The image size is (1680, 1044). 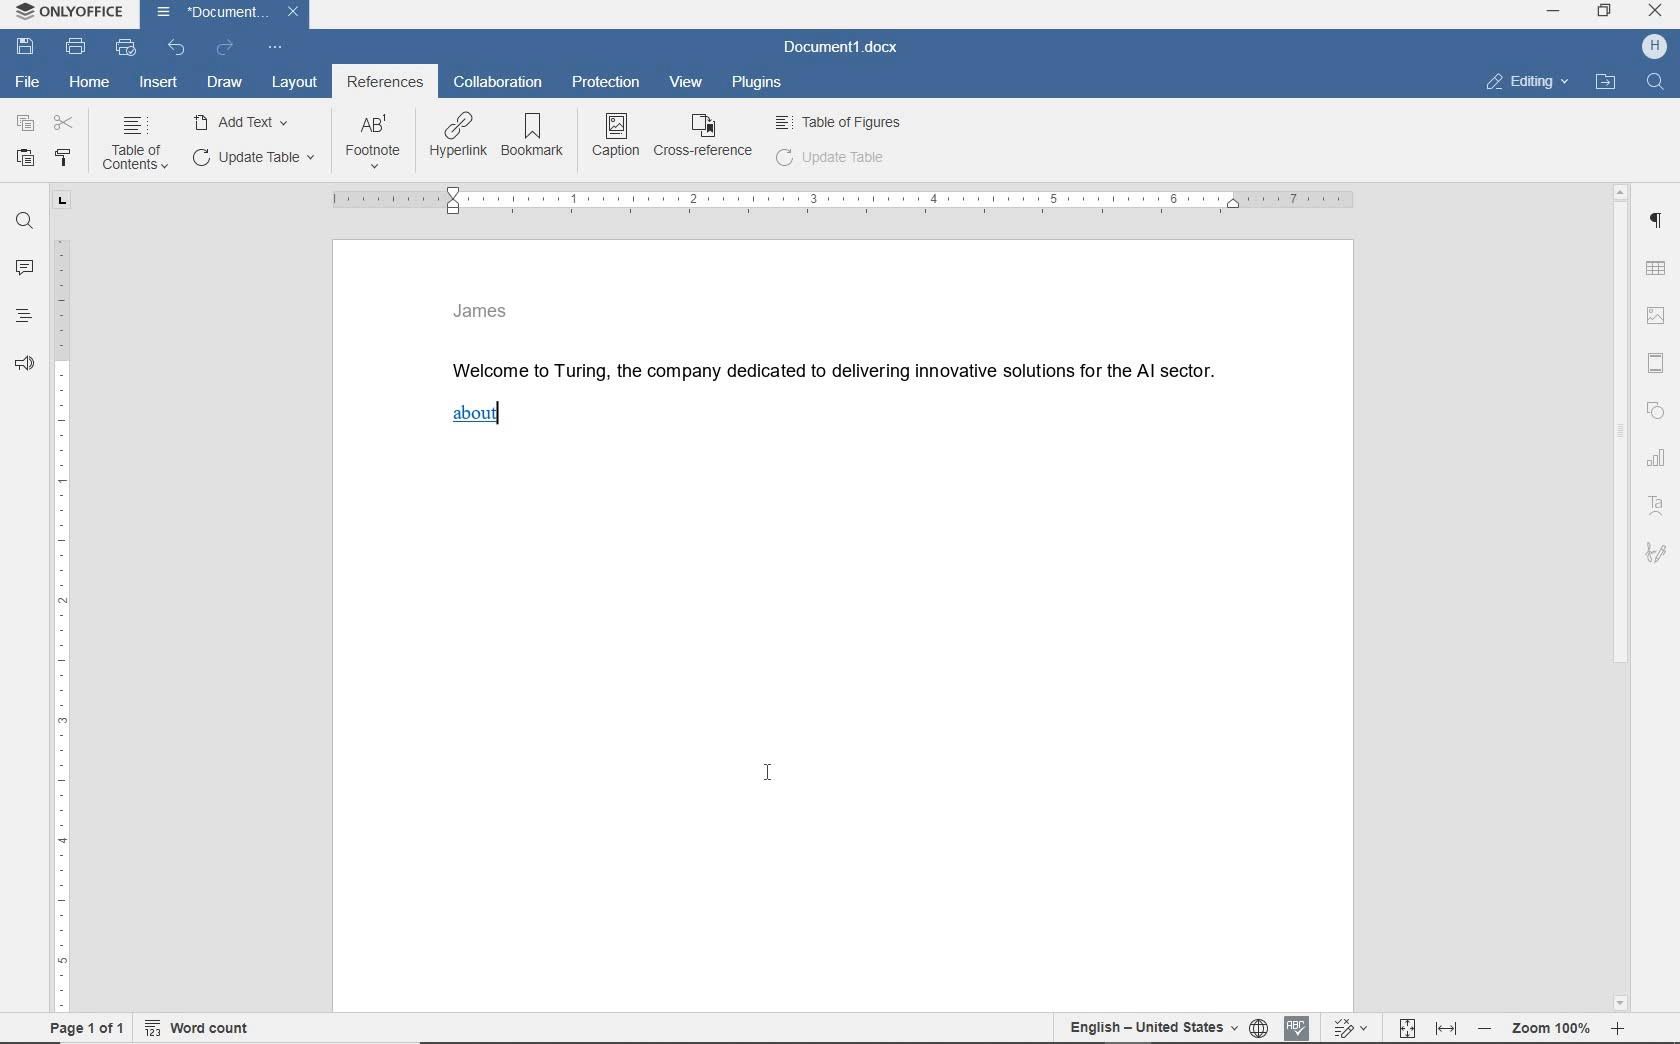 I want to click on Welcome to Turing, the company dedicated to delivering innovative solutions for the Al sector., so click(x=841, y=366).